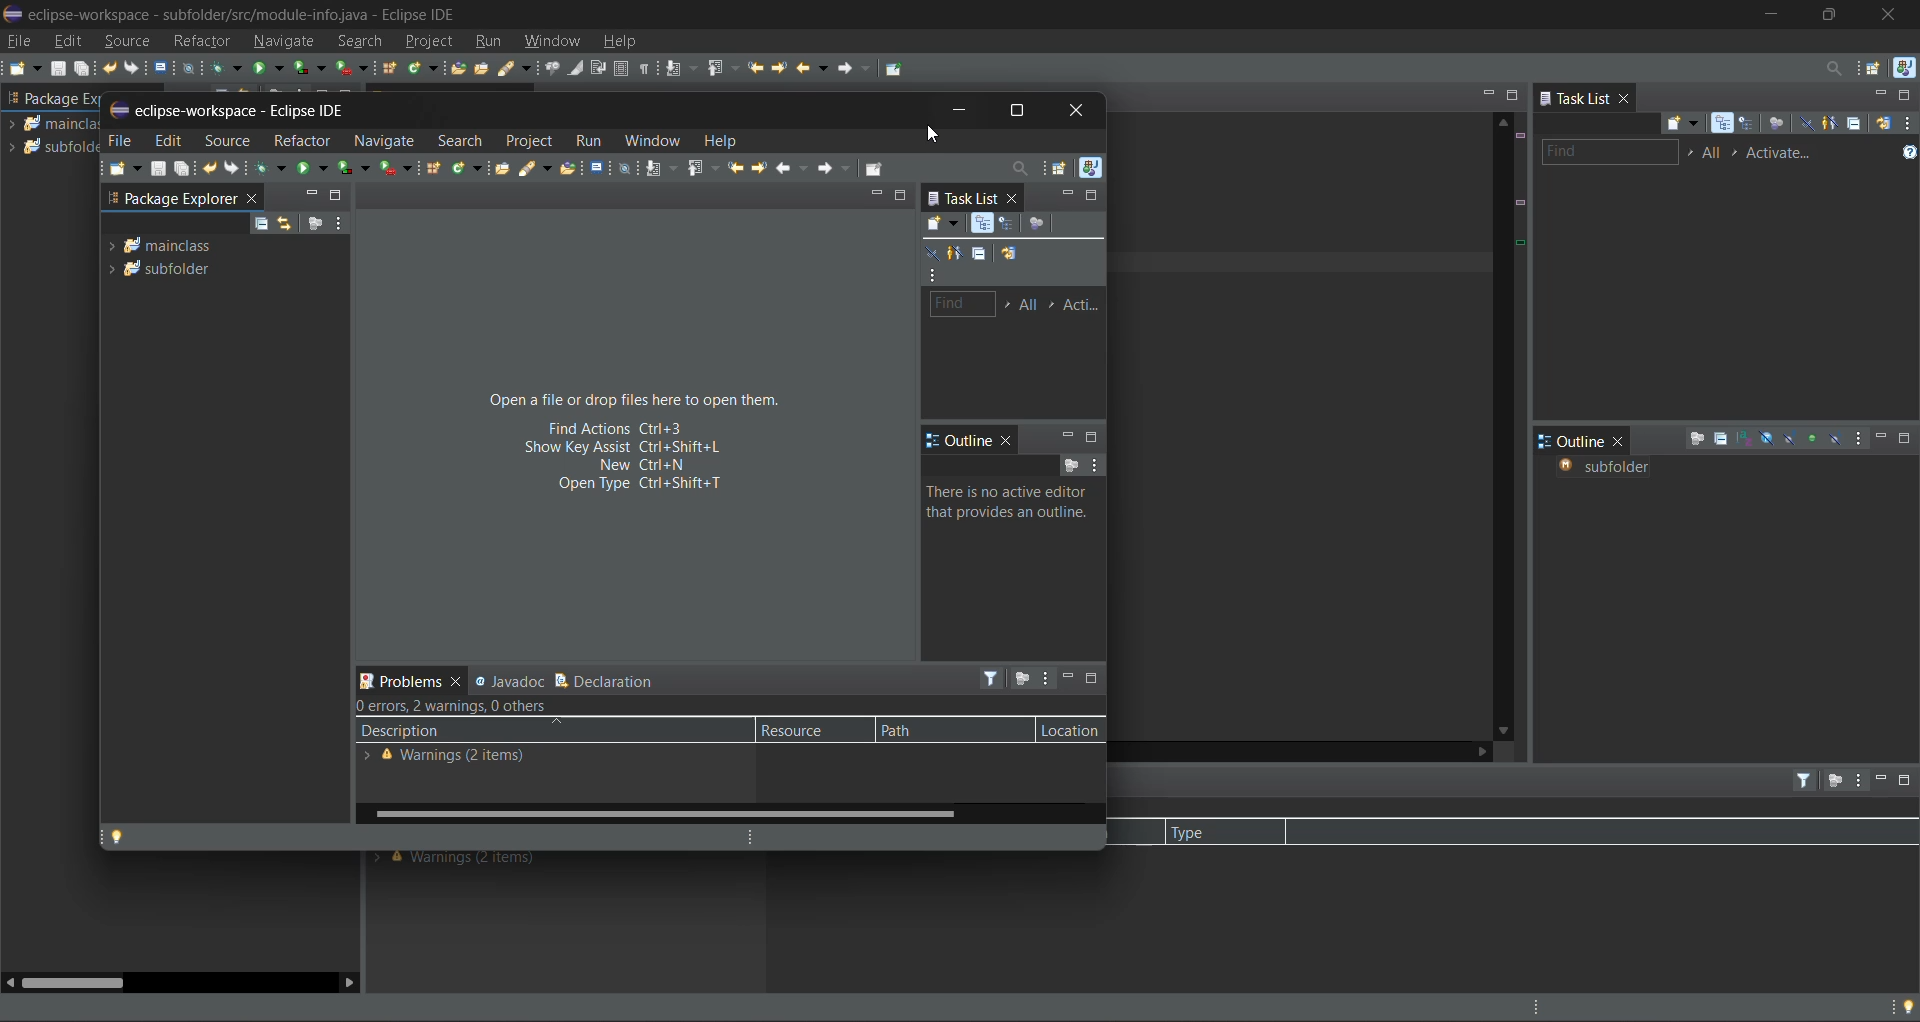 This screenshot has height=1022, width=1920. What do you see at coordinates (961, 440) in the screenshot?
I see `outline` at bounding box center [961, 440].